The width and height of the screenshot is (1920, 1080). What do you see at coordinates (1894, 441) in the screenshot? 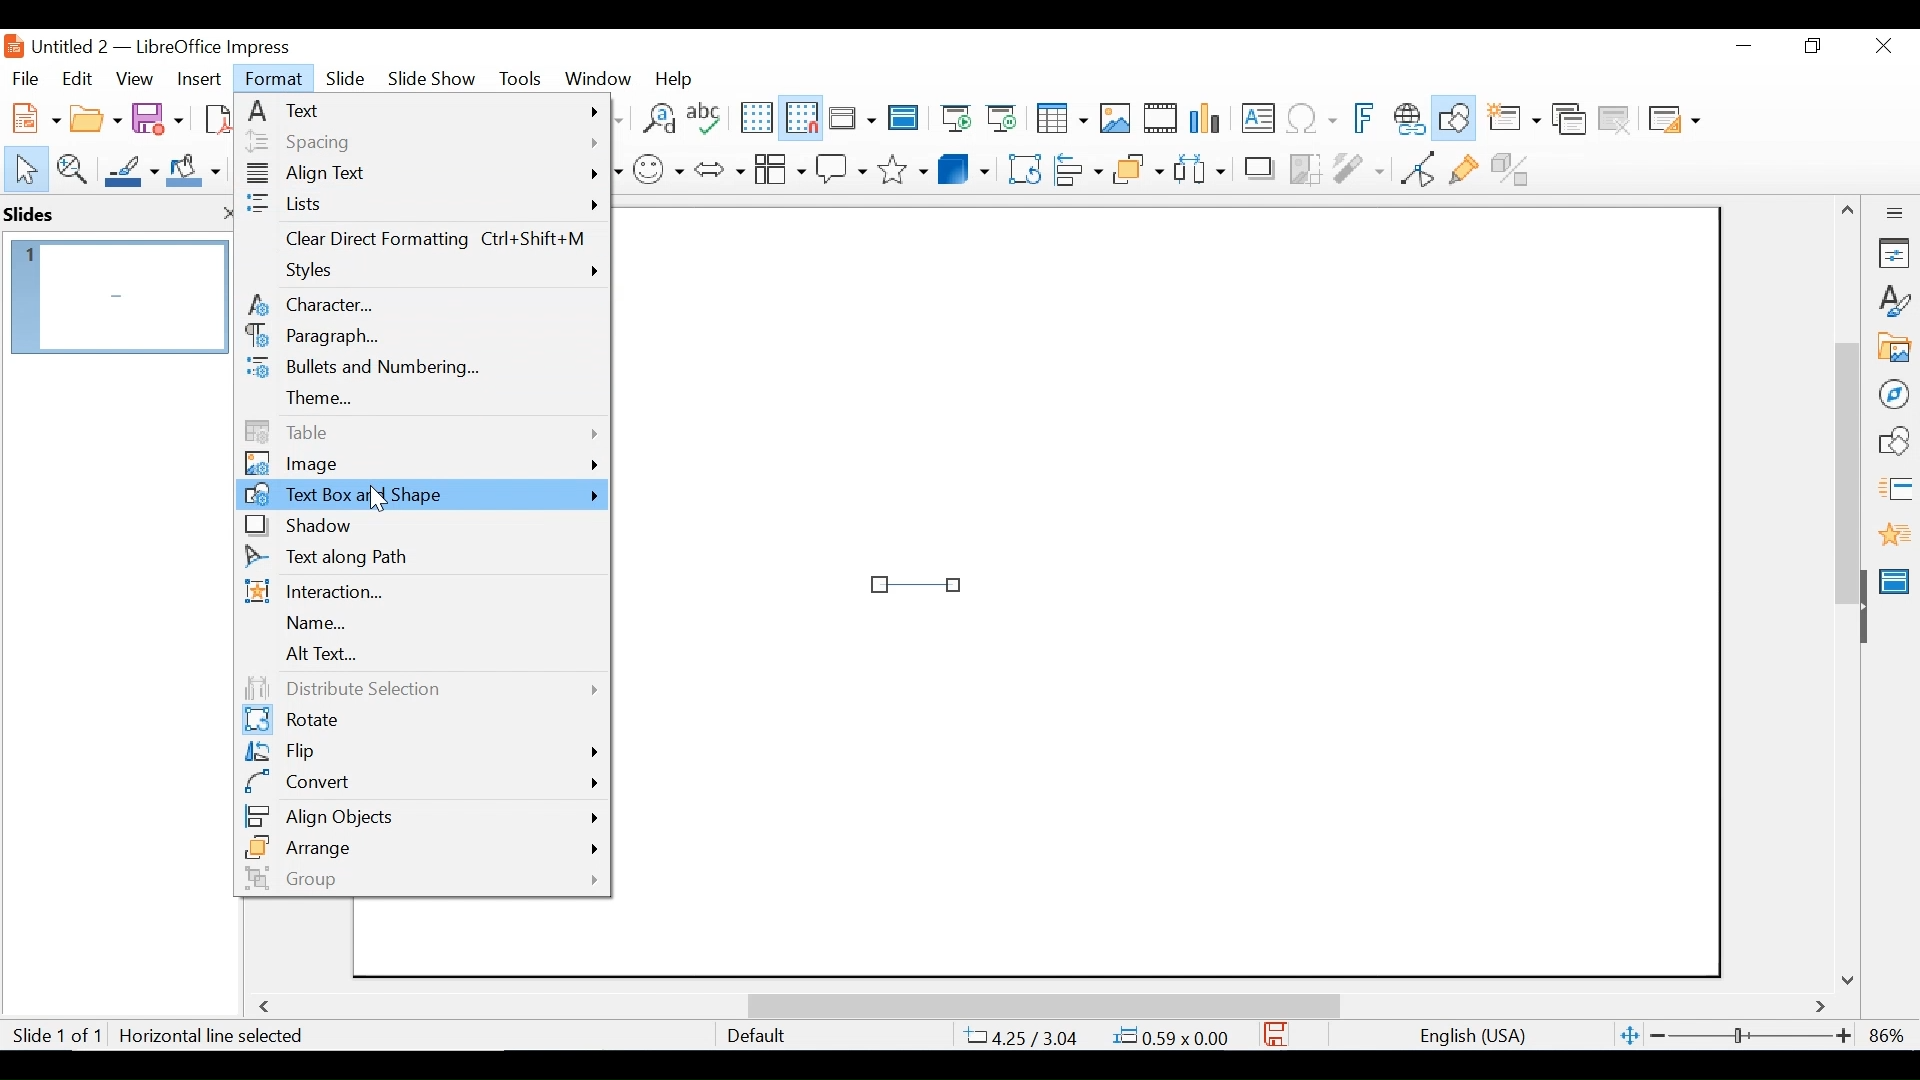
I see `Shapes` at bounding box center [1894, 441].